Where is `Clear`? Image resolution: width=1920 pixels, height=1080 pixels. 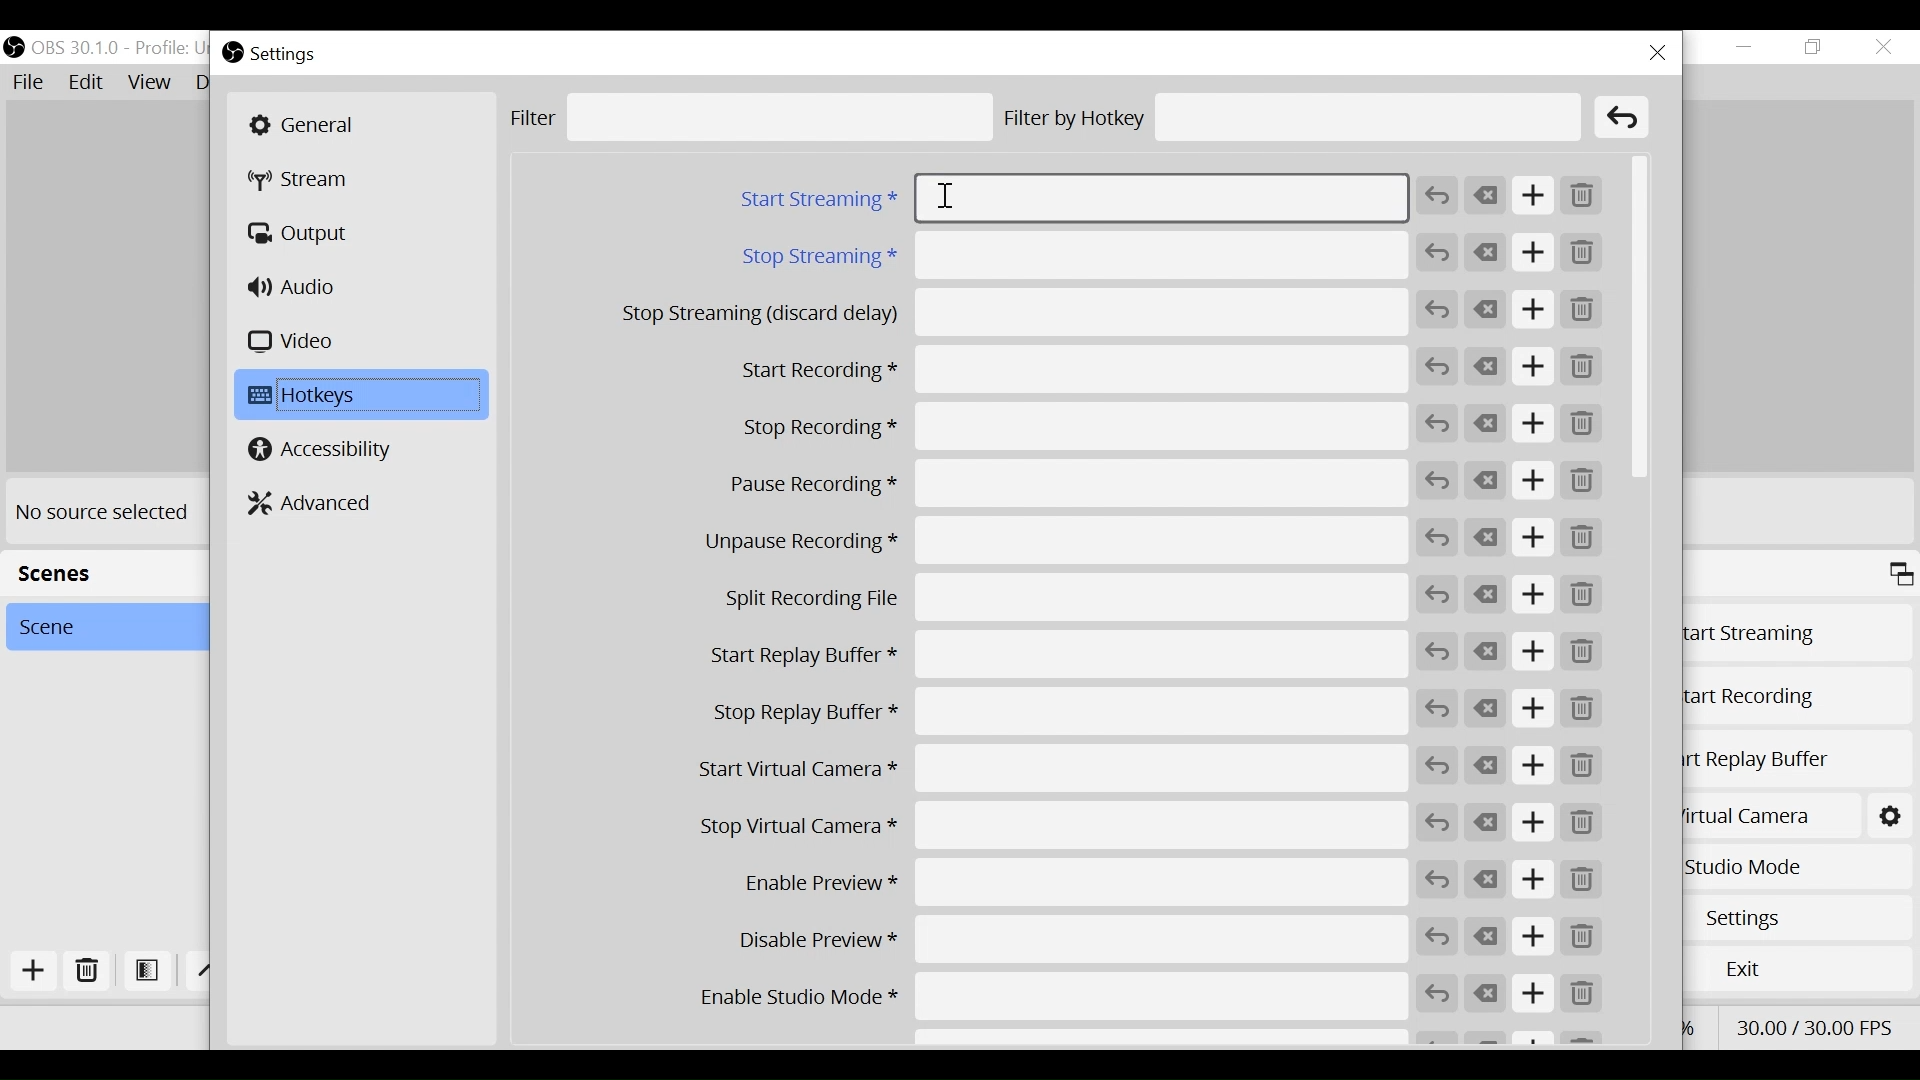 Clear is located at coordinates (1486, 366).